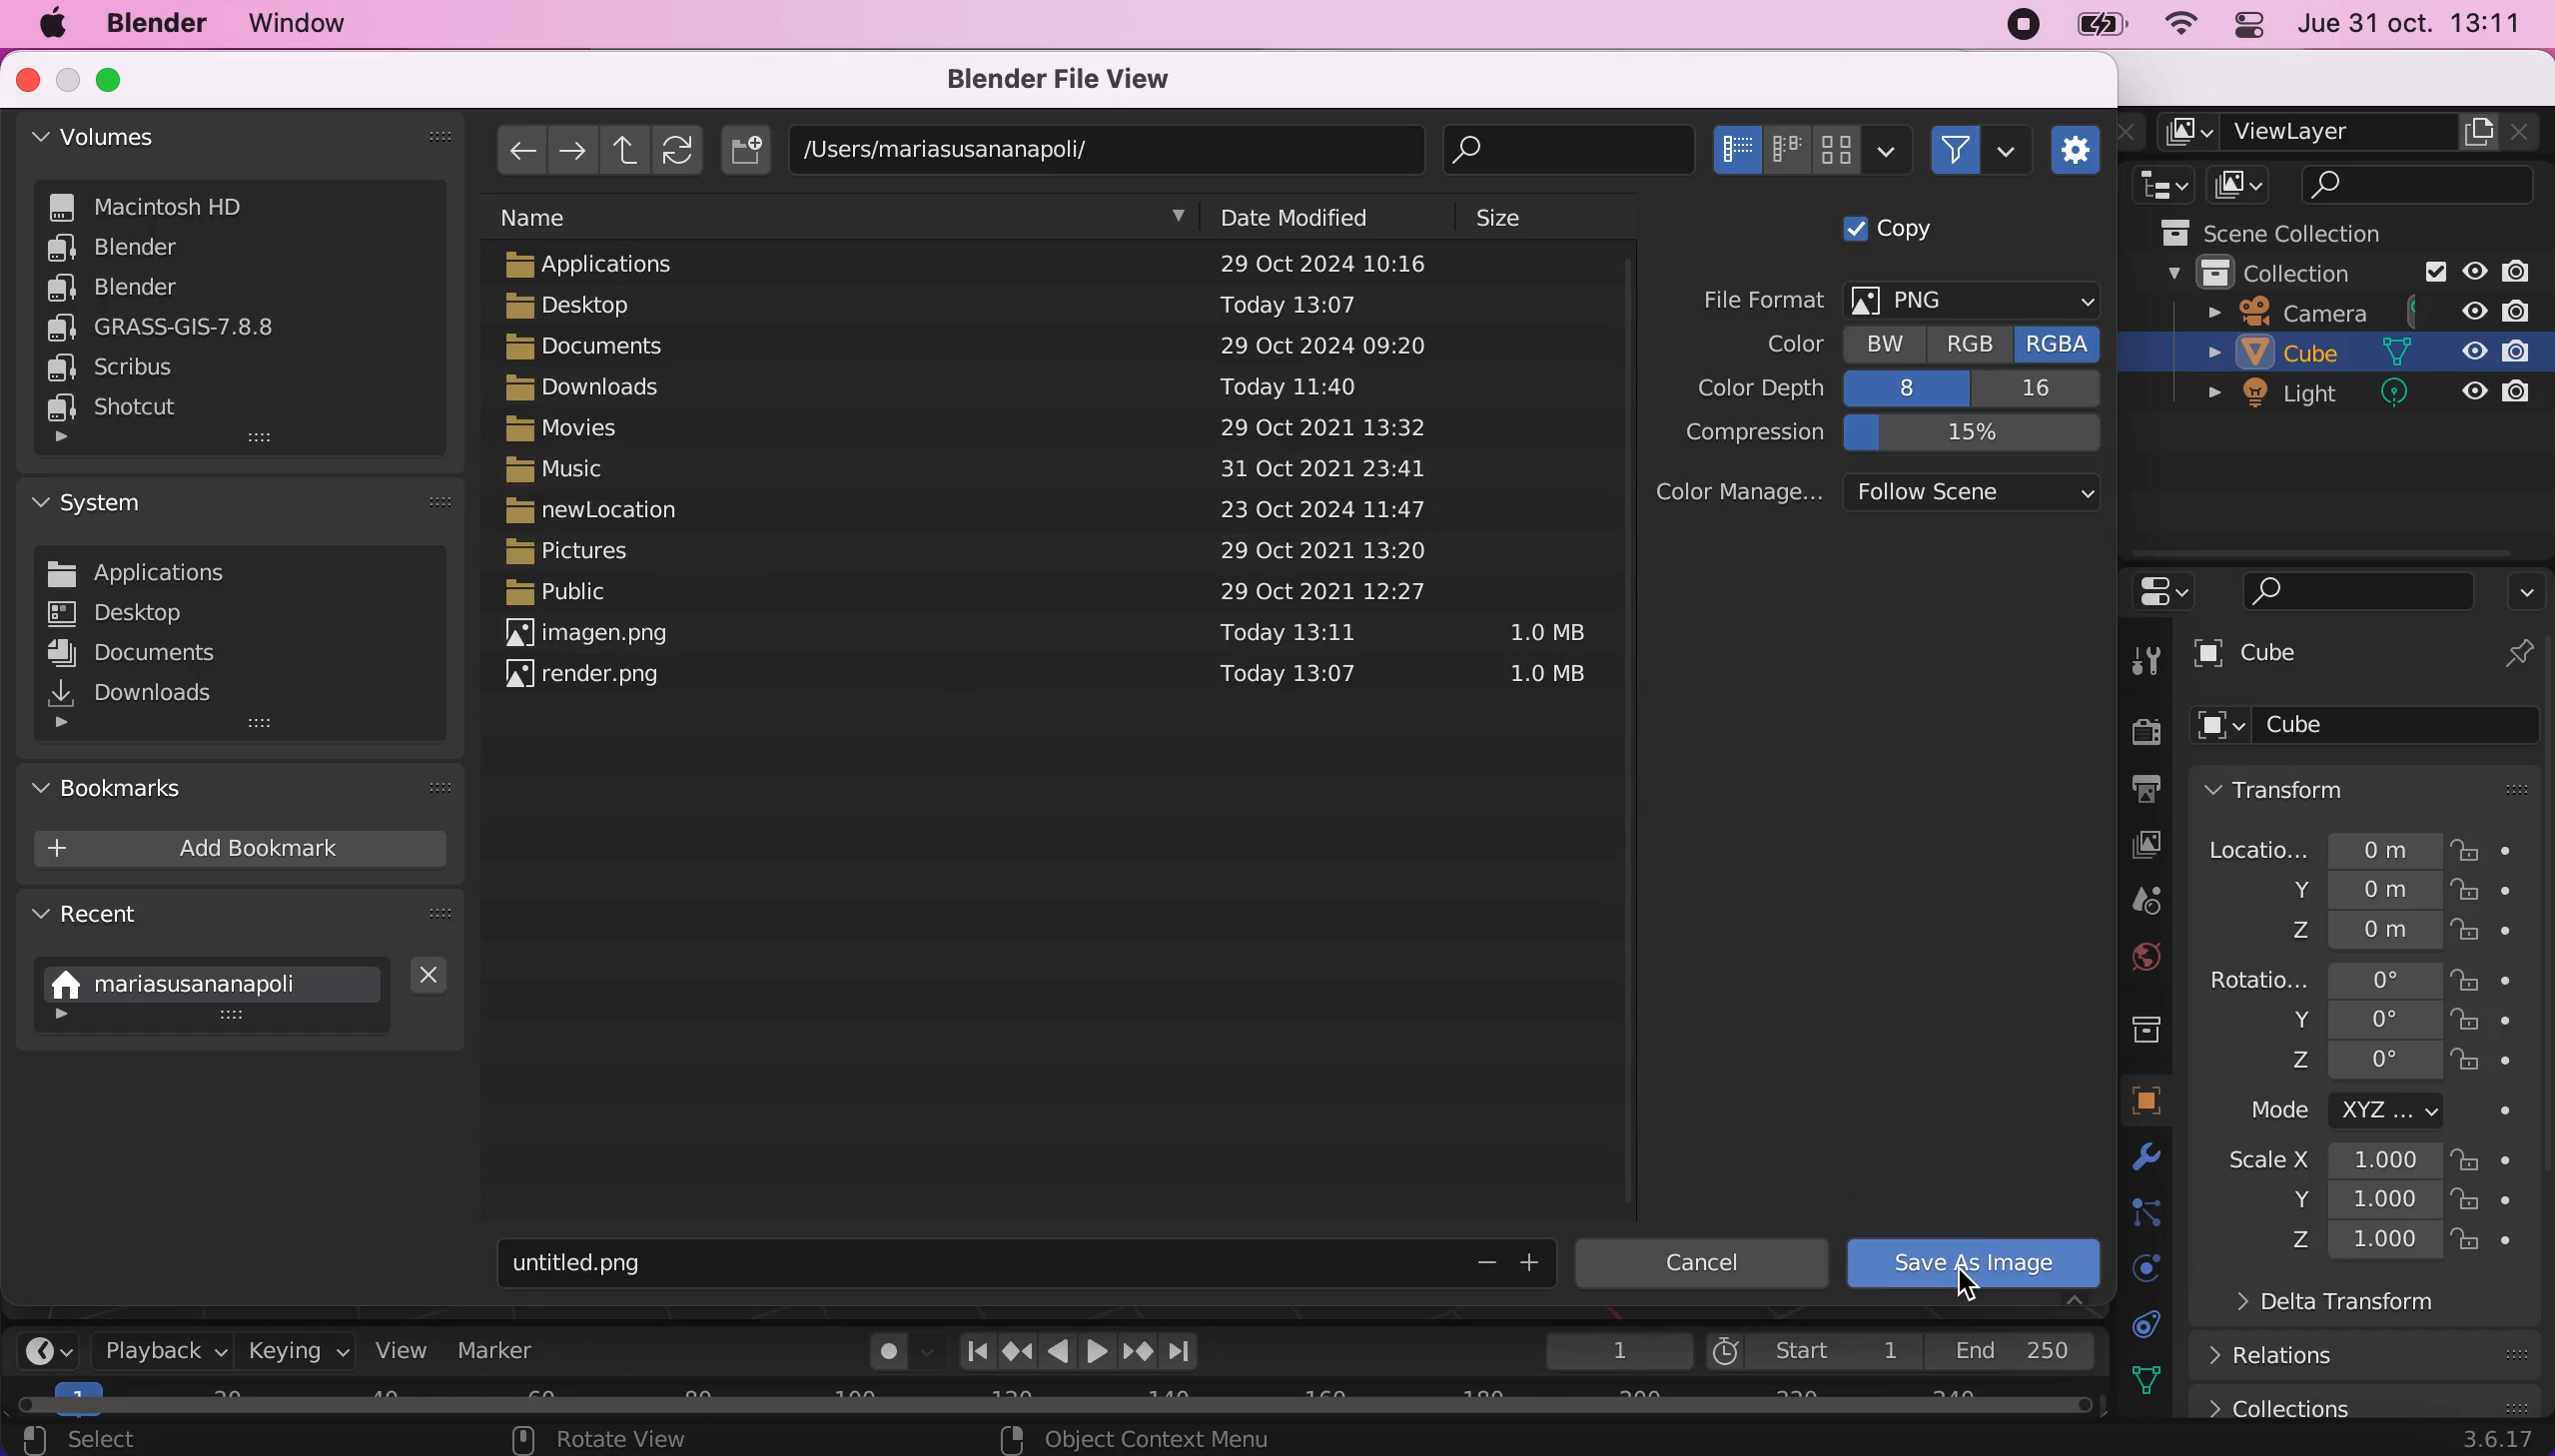  What do you see at coordinates (2343, 1114) in the screenshot?
I see `mode` at bounding box center [2343, 1114].